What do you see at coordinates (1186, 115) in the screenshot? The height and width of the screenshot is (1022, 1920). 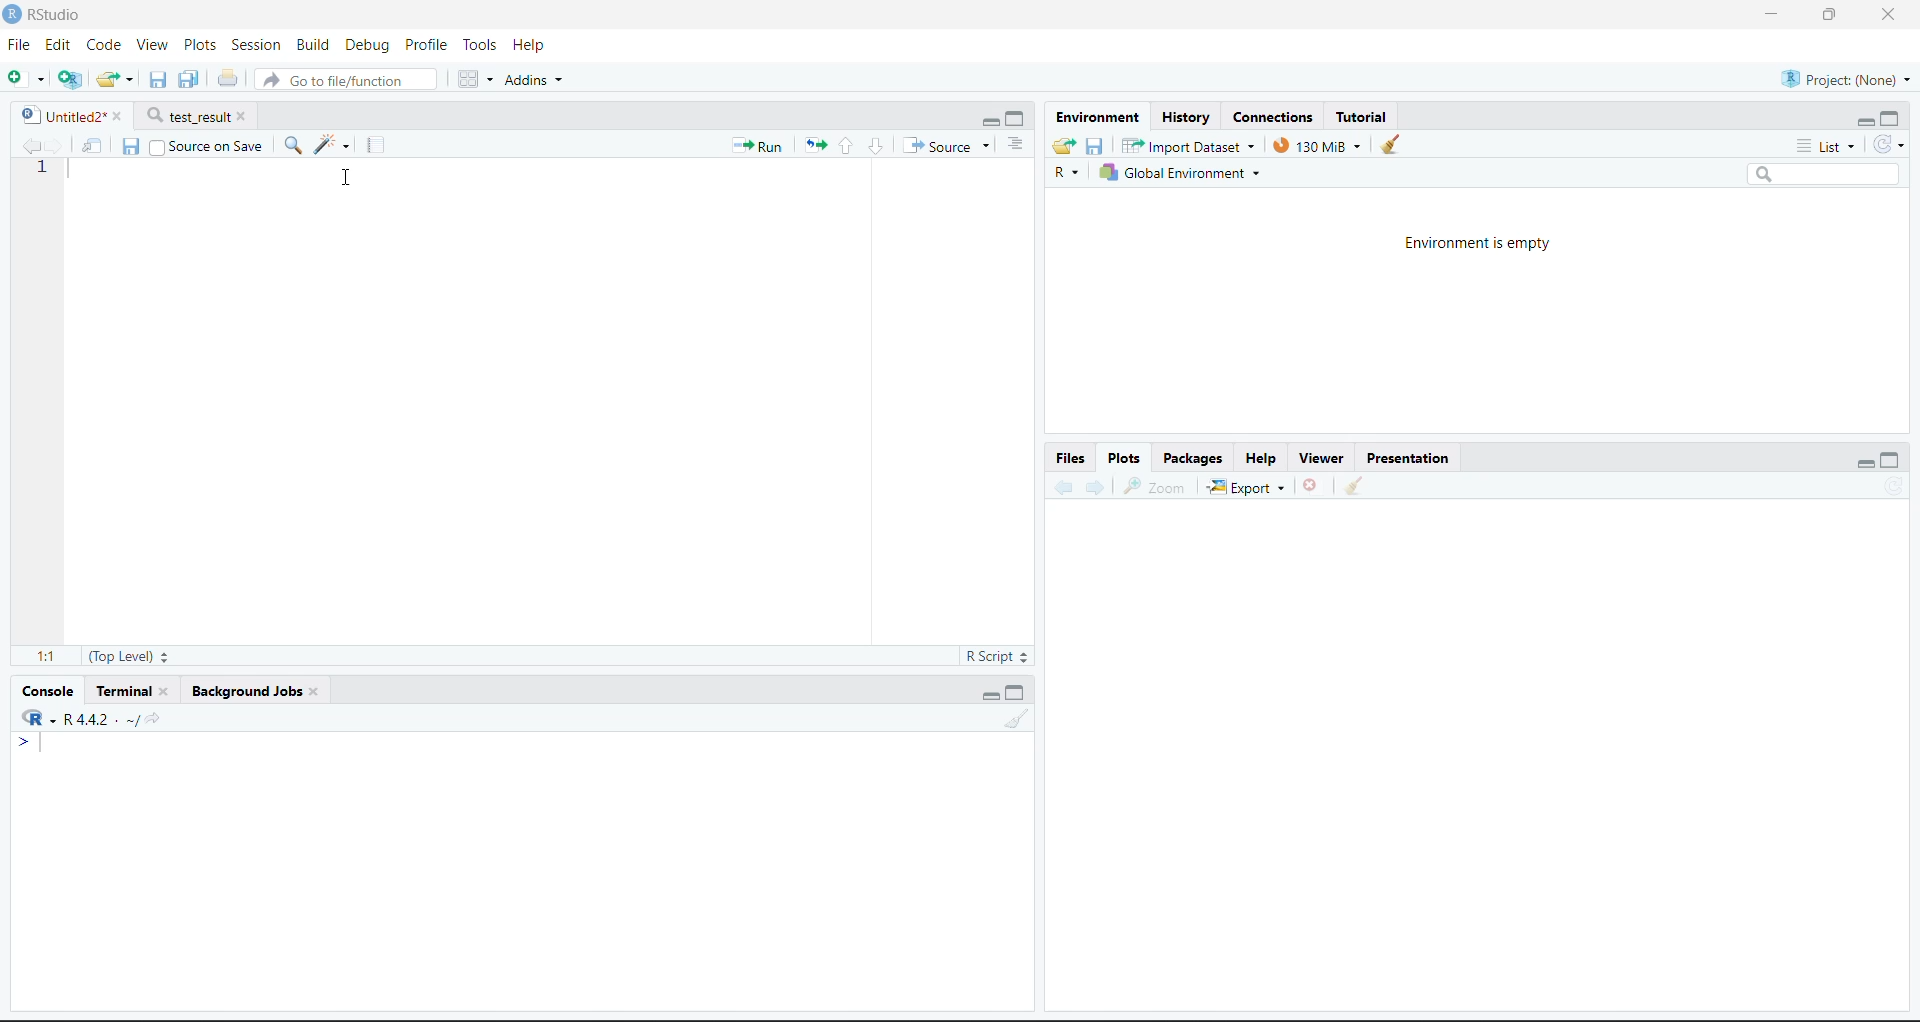 I see `History` at bounding box center [1186, 115].